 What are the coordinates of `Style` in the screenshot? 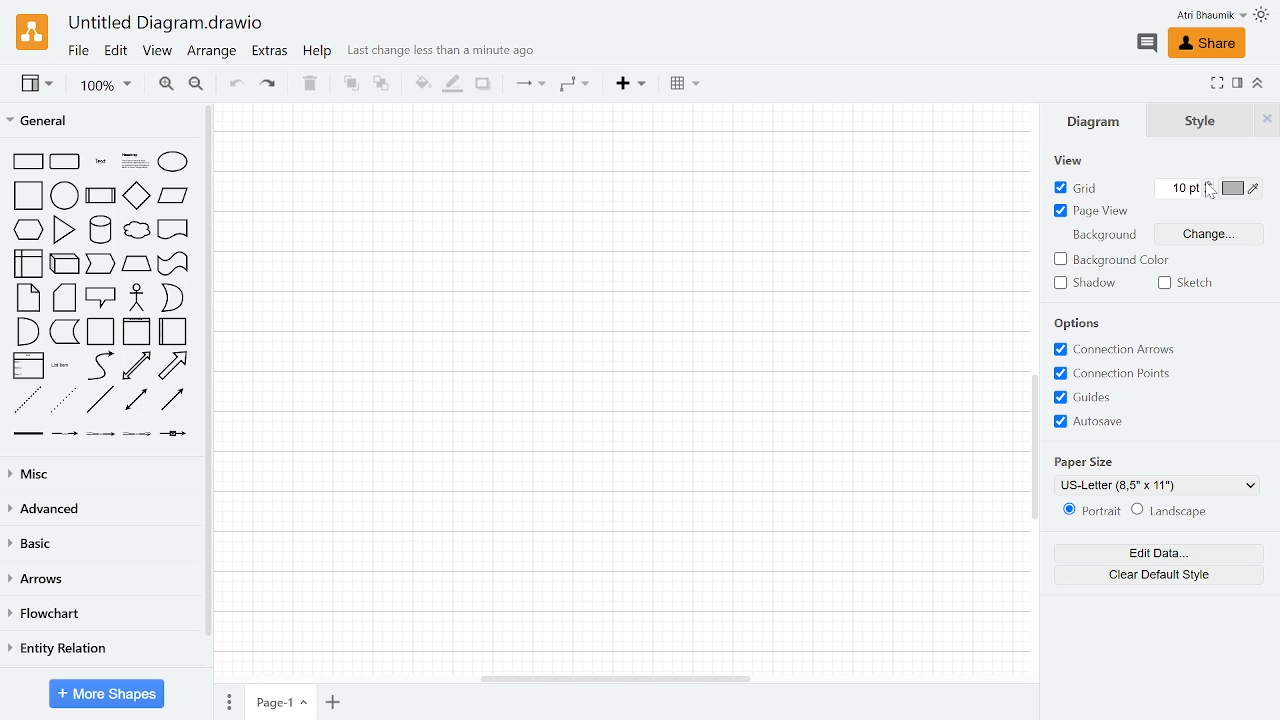 It's located at (1198, 123).